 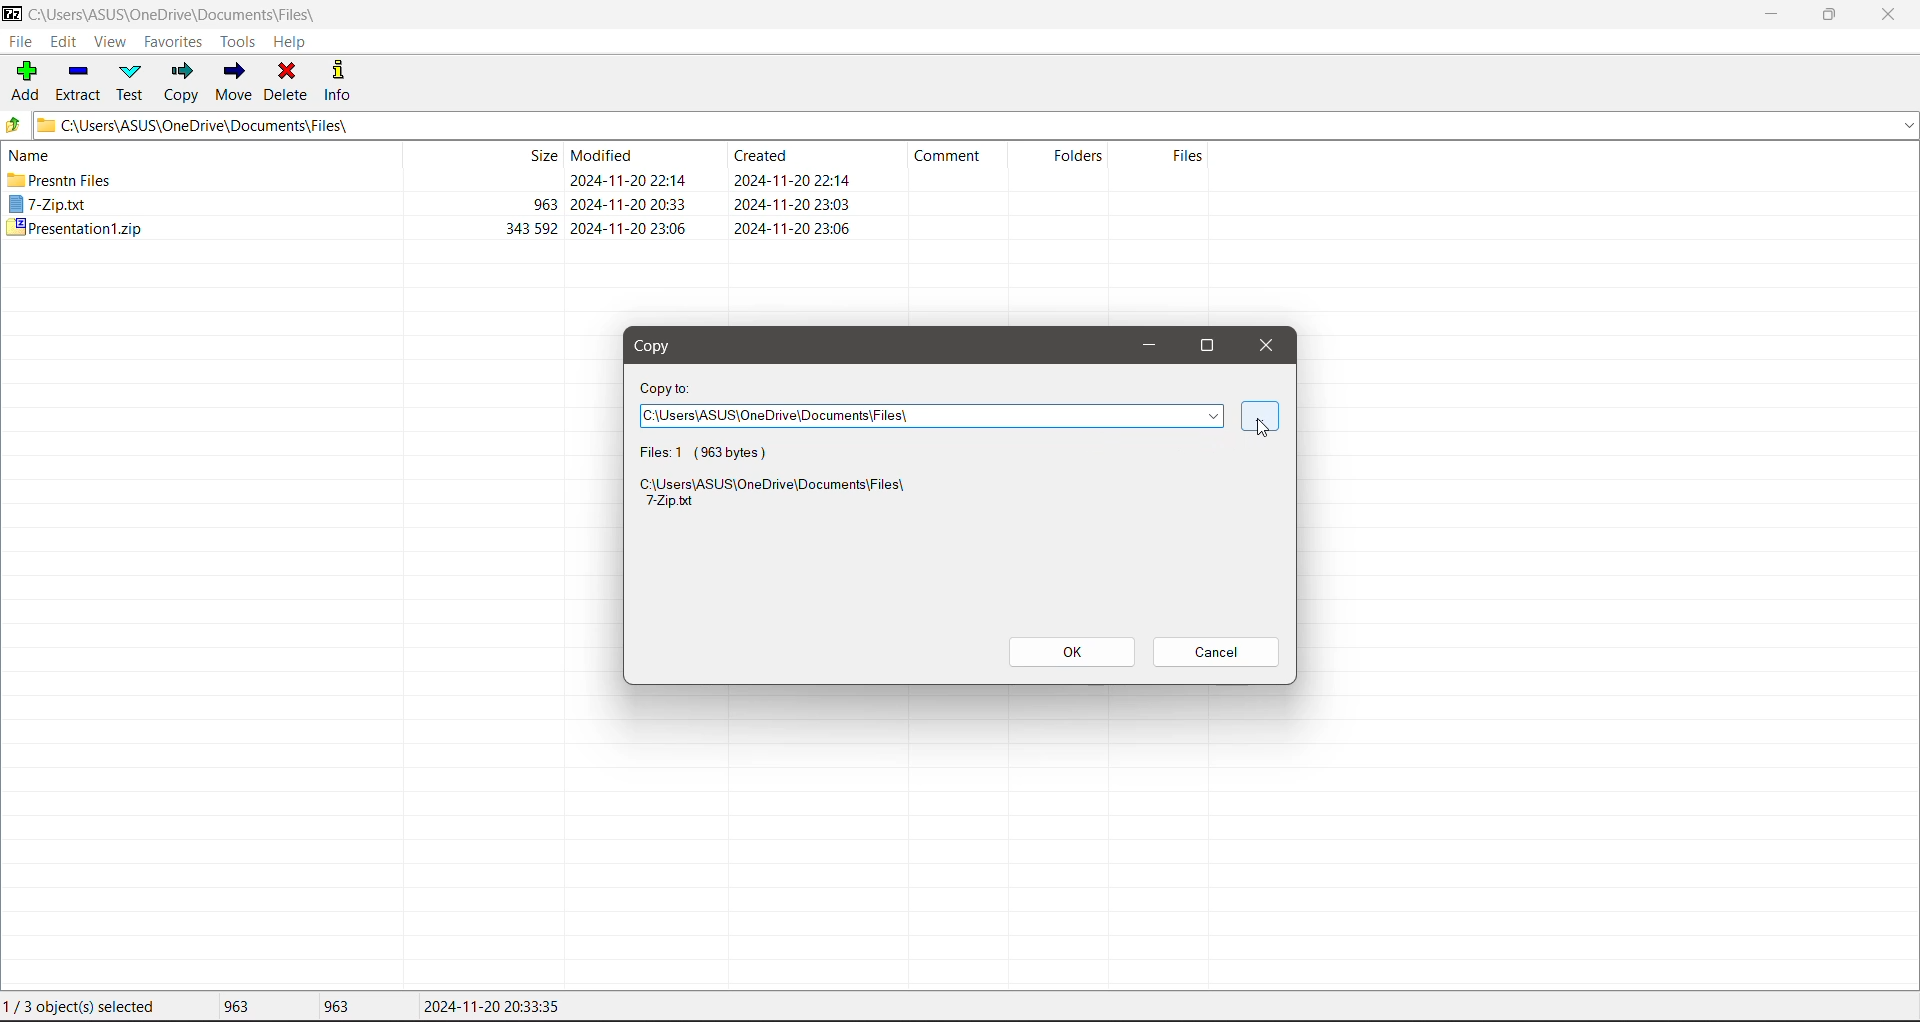 What do you see at coordinates (23, 82) in the screenshot?
I see `Add` at bounding box center [23, 82].